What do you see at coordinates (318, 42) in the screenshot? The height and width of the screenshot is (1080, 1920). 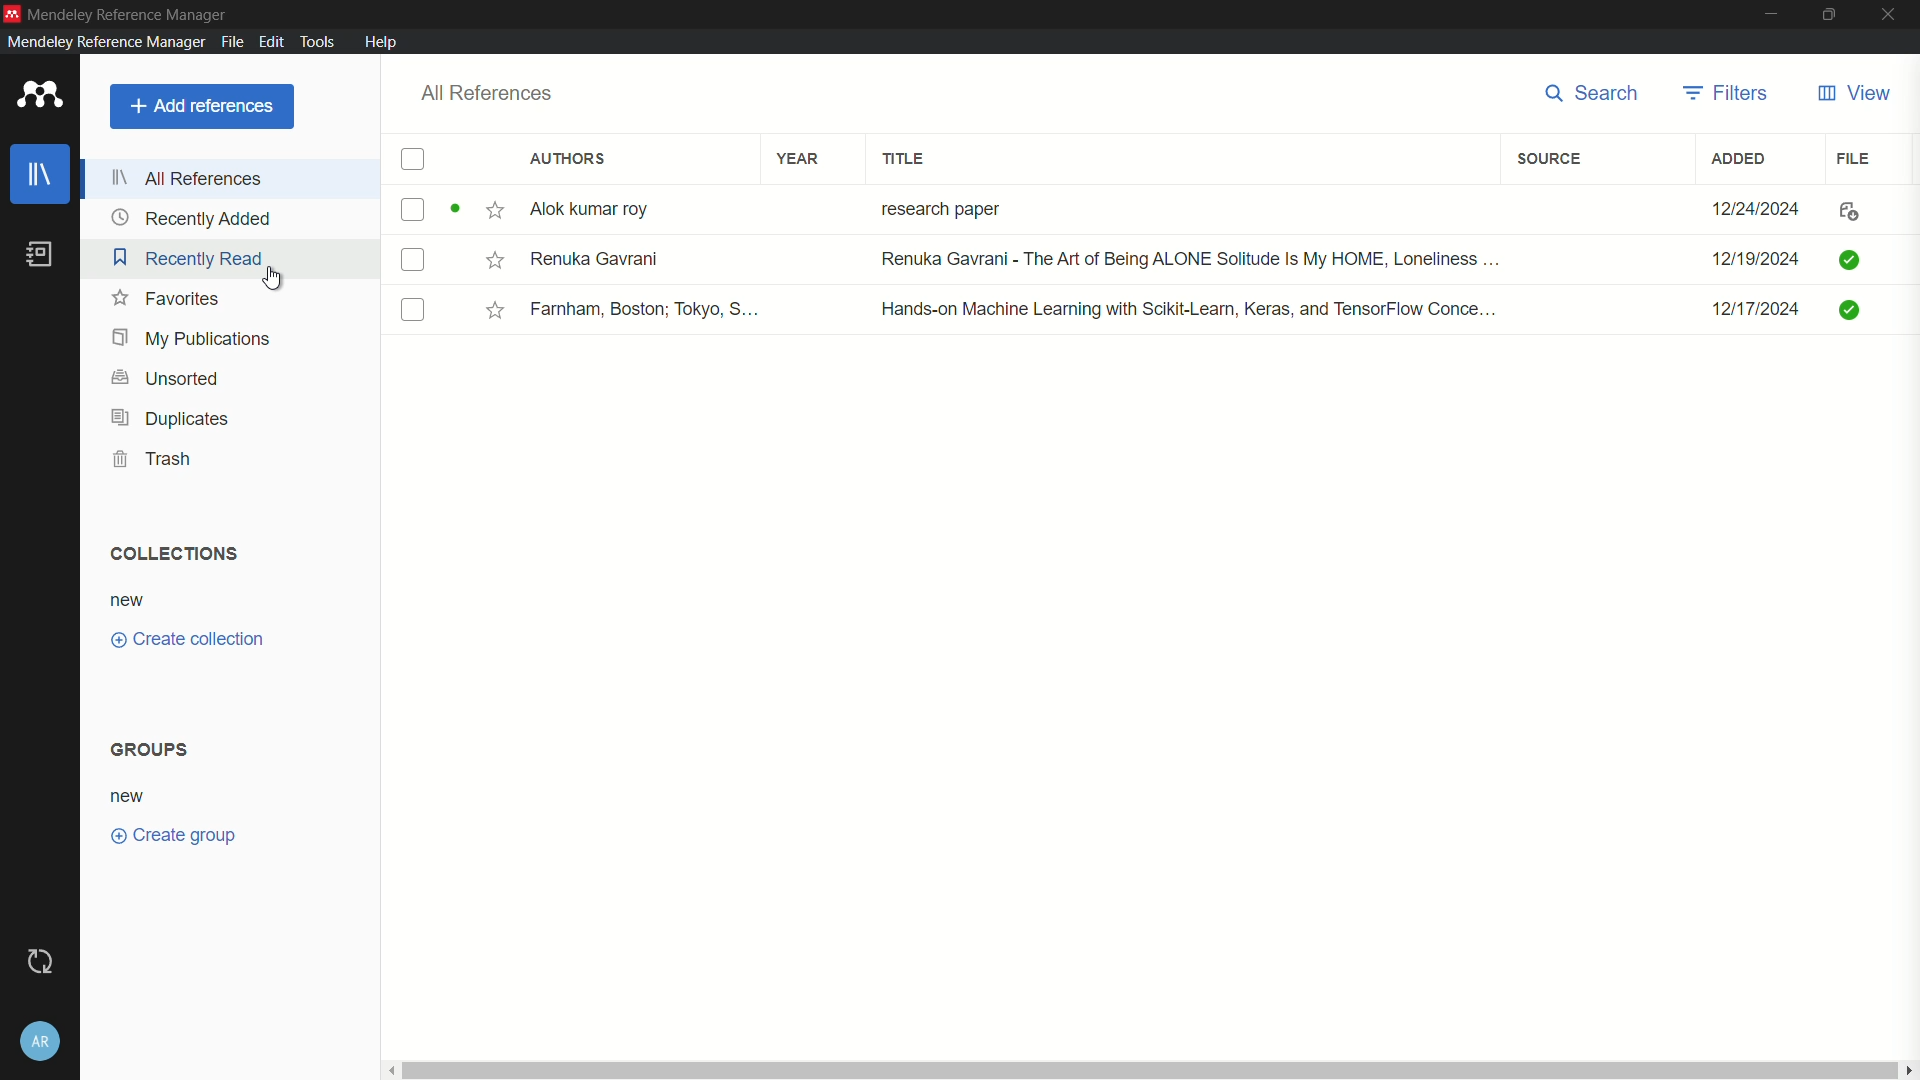 I see `tools menu` at bounding box center [318, 42].